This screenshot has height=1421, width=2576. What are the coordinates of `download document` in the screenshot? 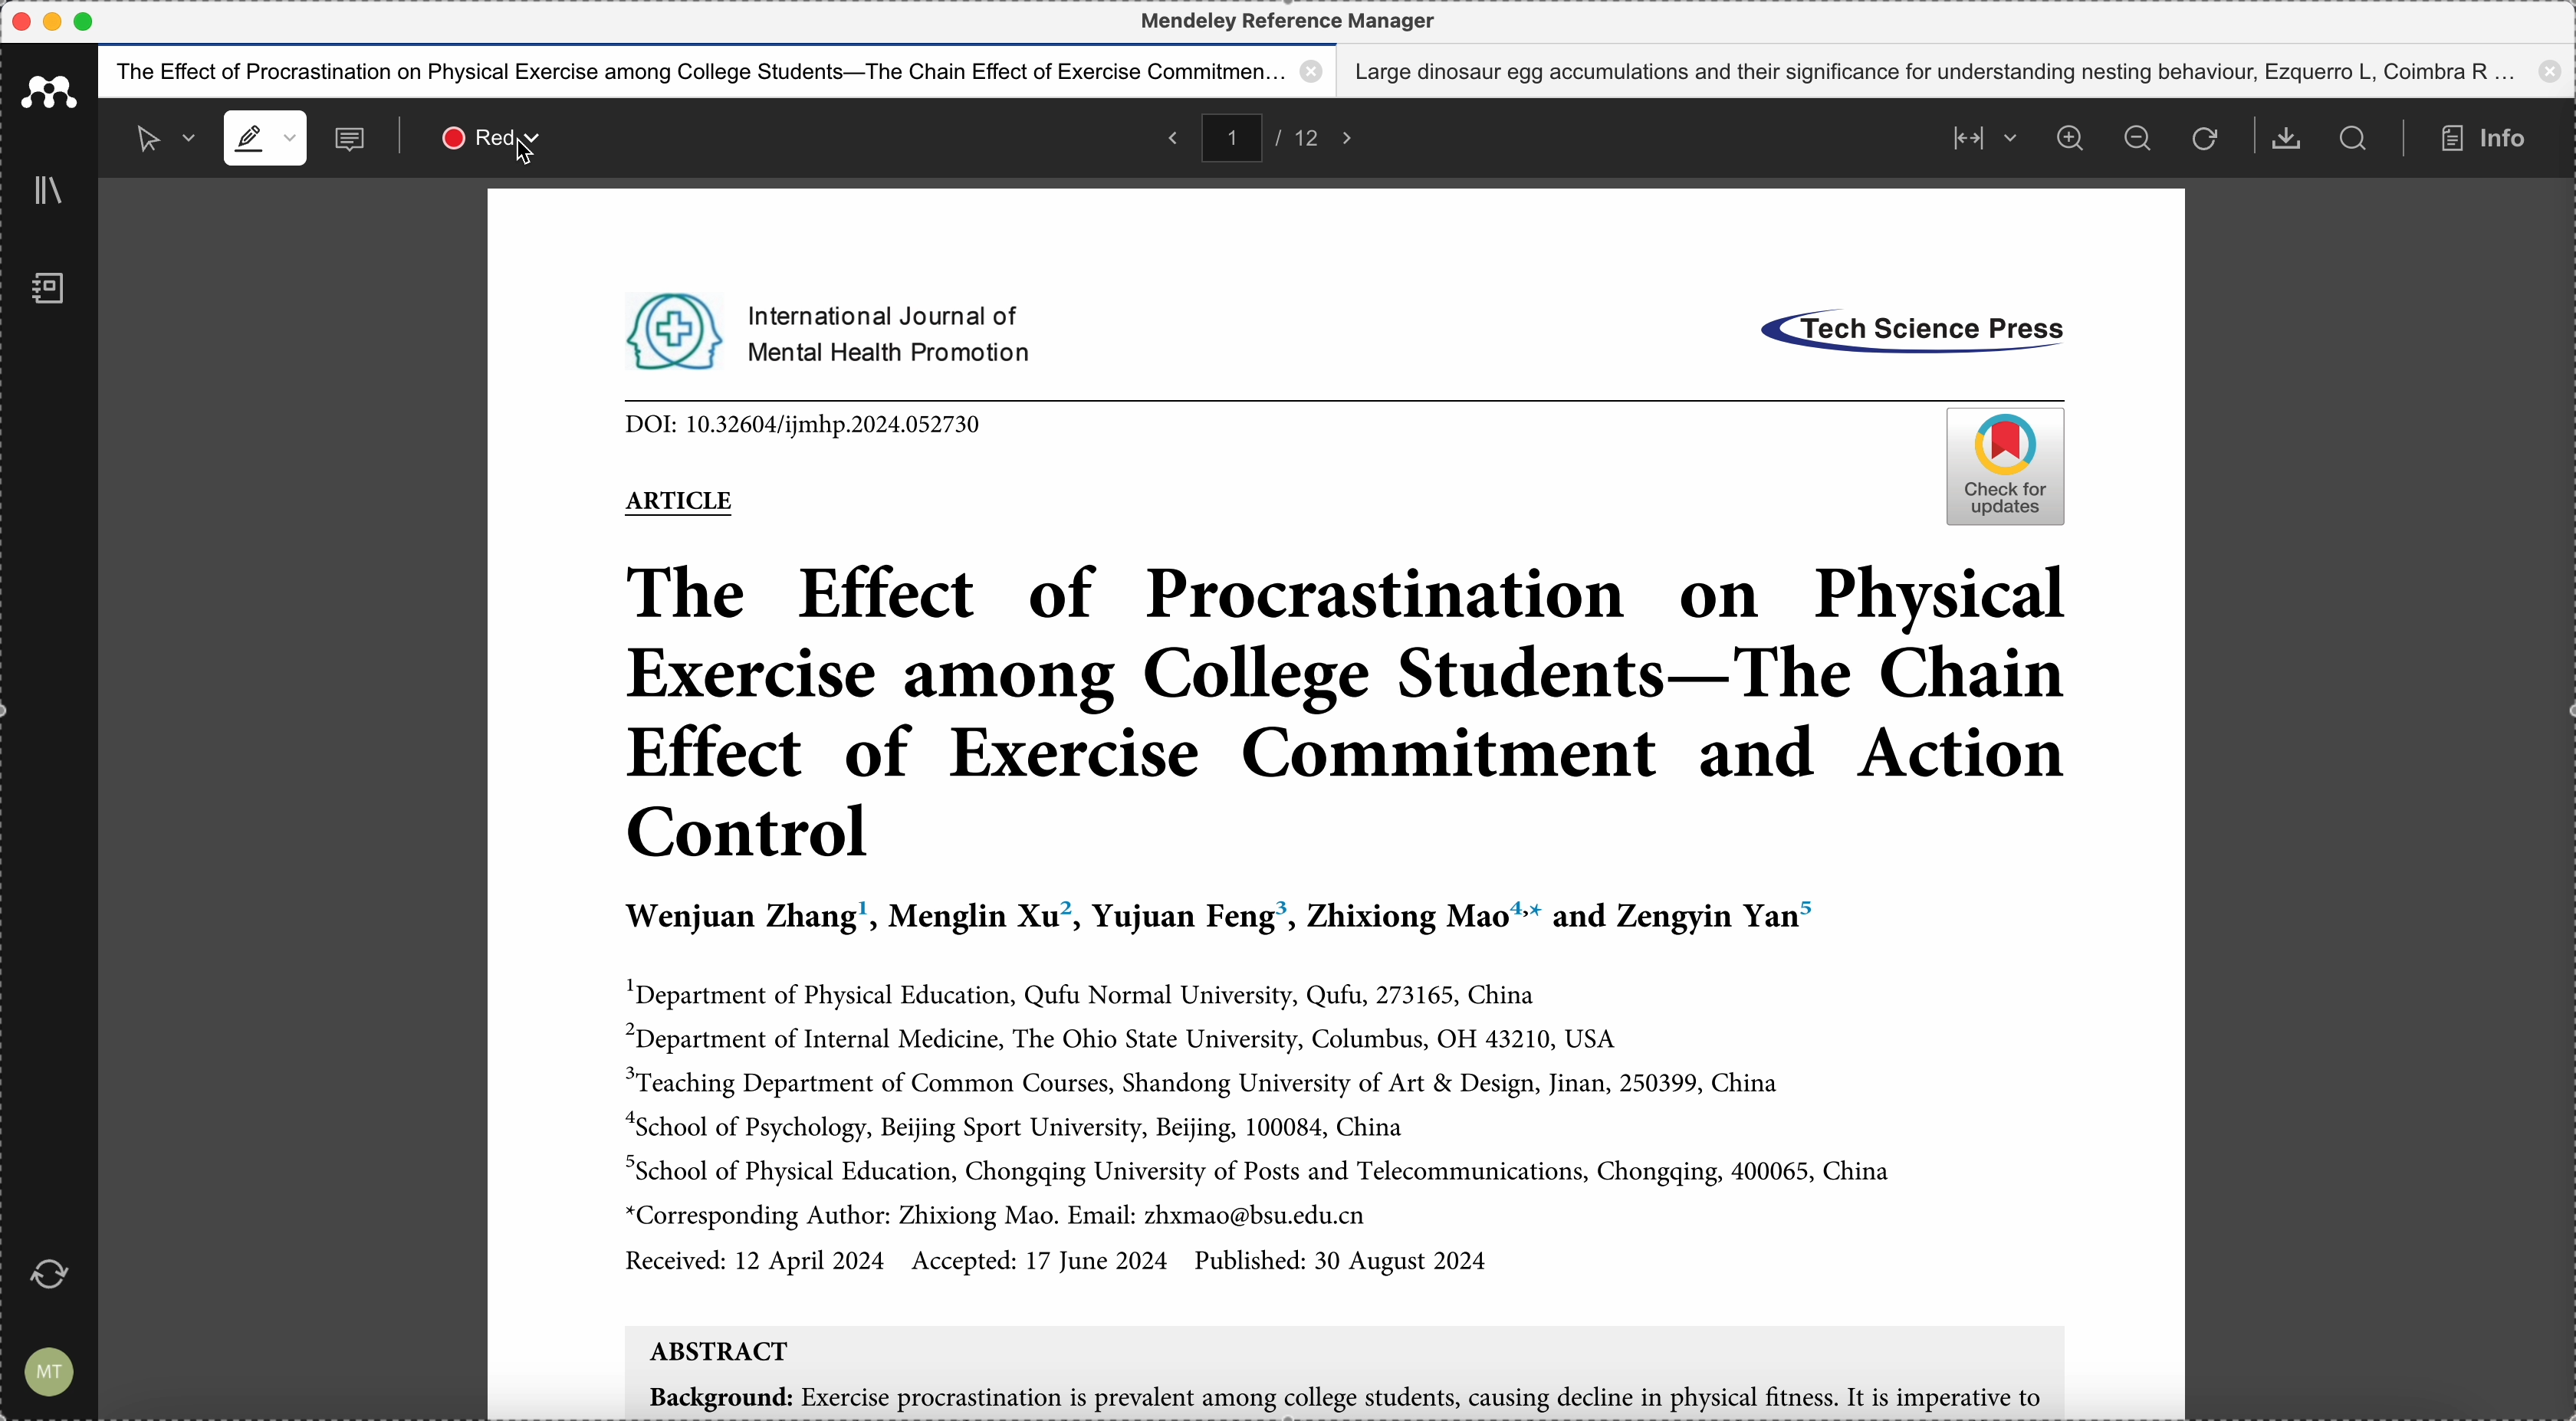 It's located at (2288, 139).